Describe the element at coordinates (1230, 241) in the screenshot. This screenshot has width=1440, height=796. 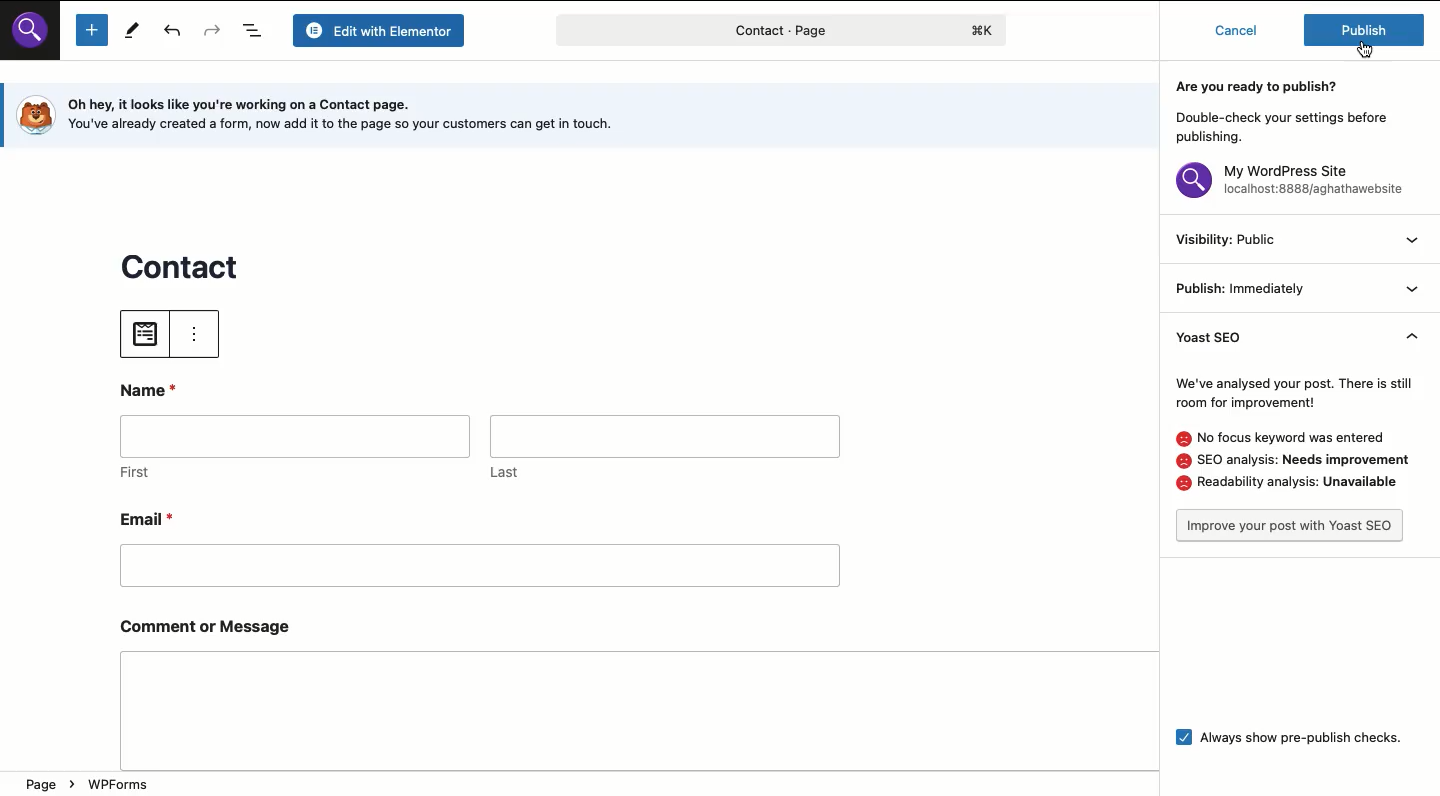
I see `Visibility ` at that location.